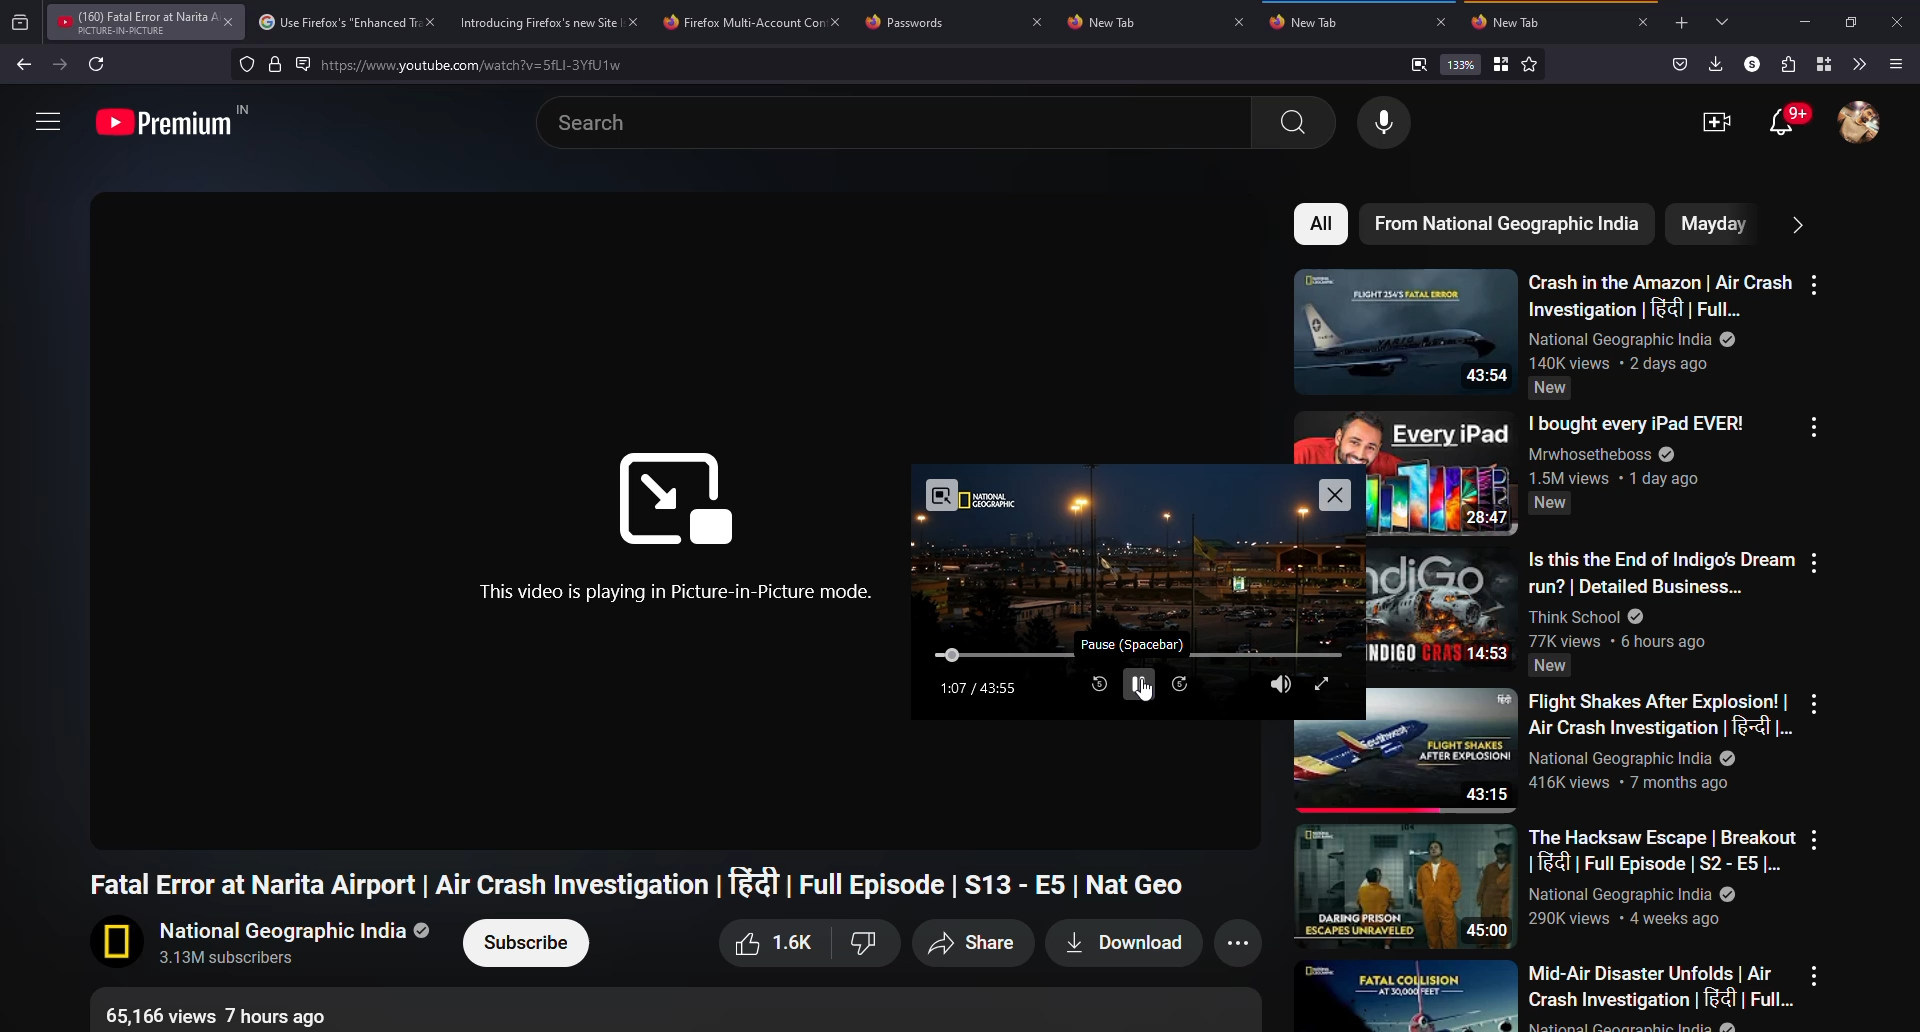 Image resolution: width=1920 pixels, height=1032 pixels. What do you see at coordinates (1820, 63) in the screenshot?
I see `container` at bounding box center [1820, 63].